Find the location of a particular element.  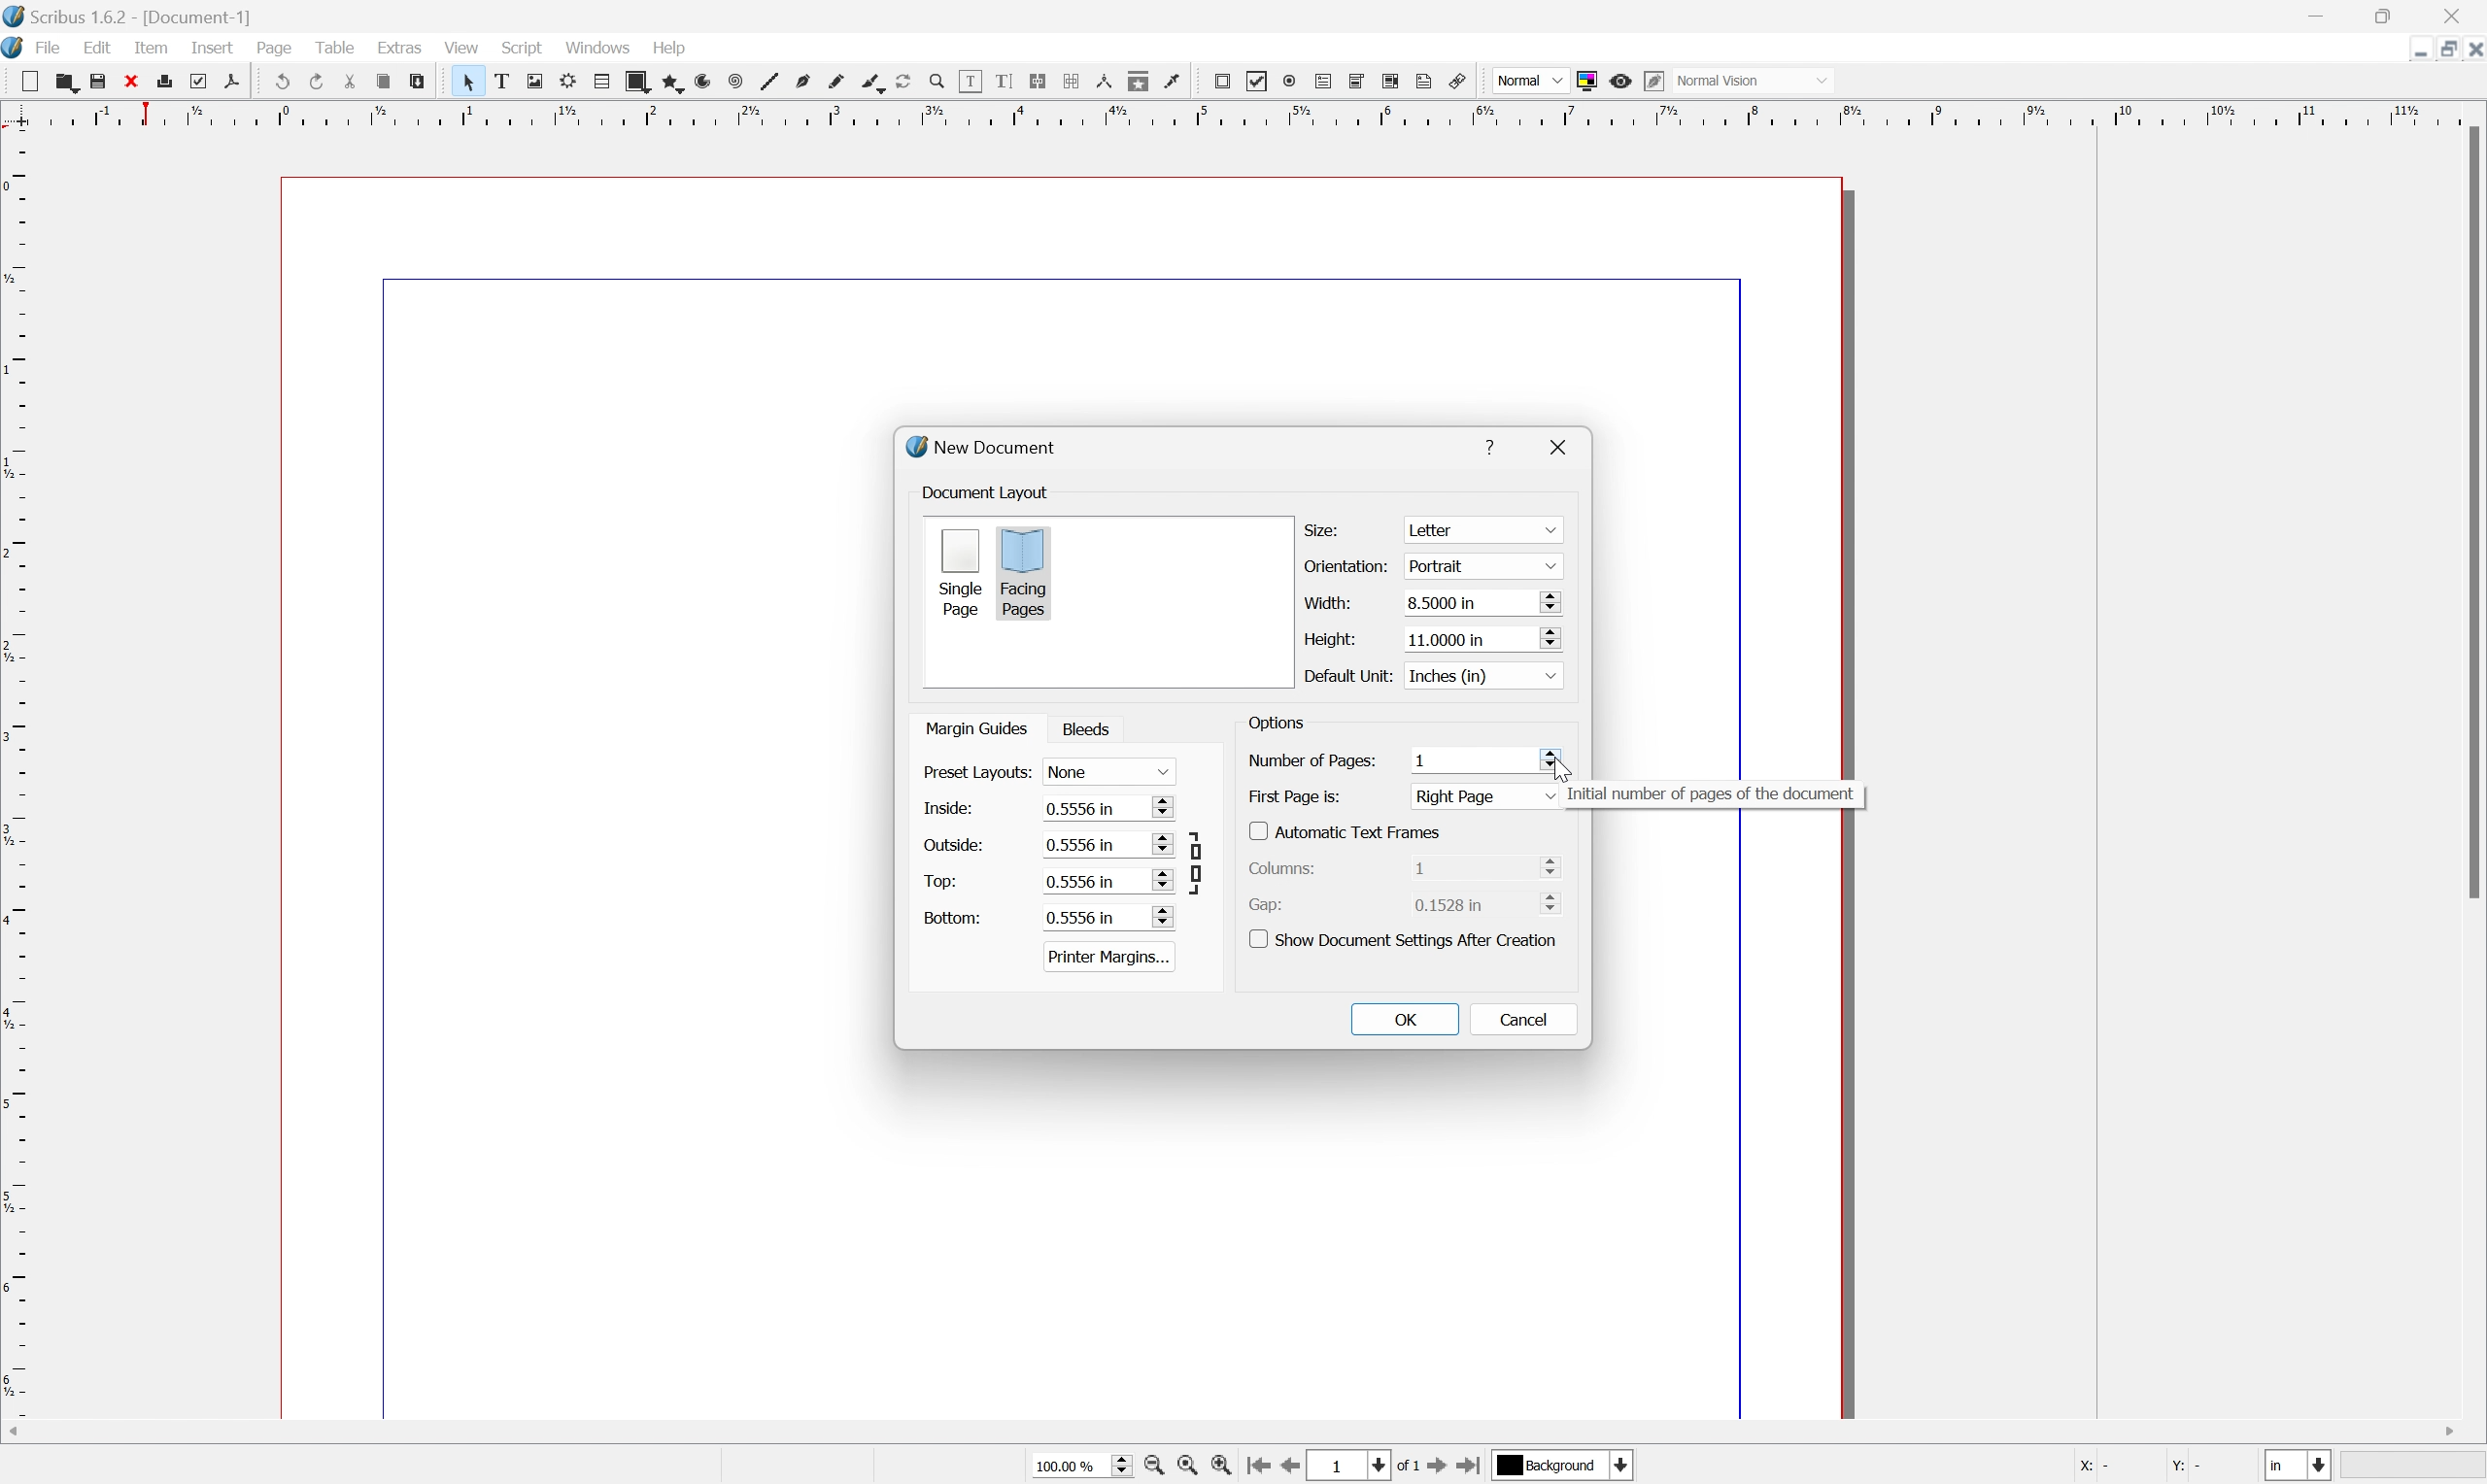

PDF checkbox is located at coordinates (1255, 80).